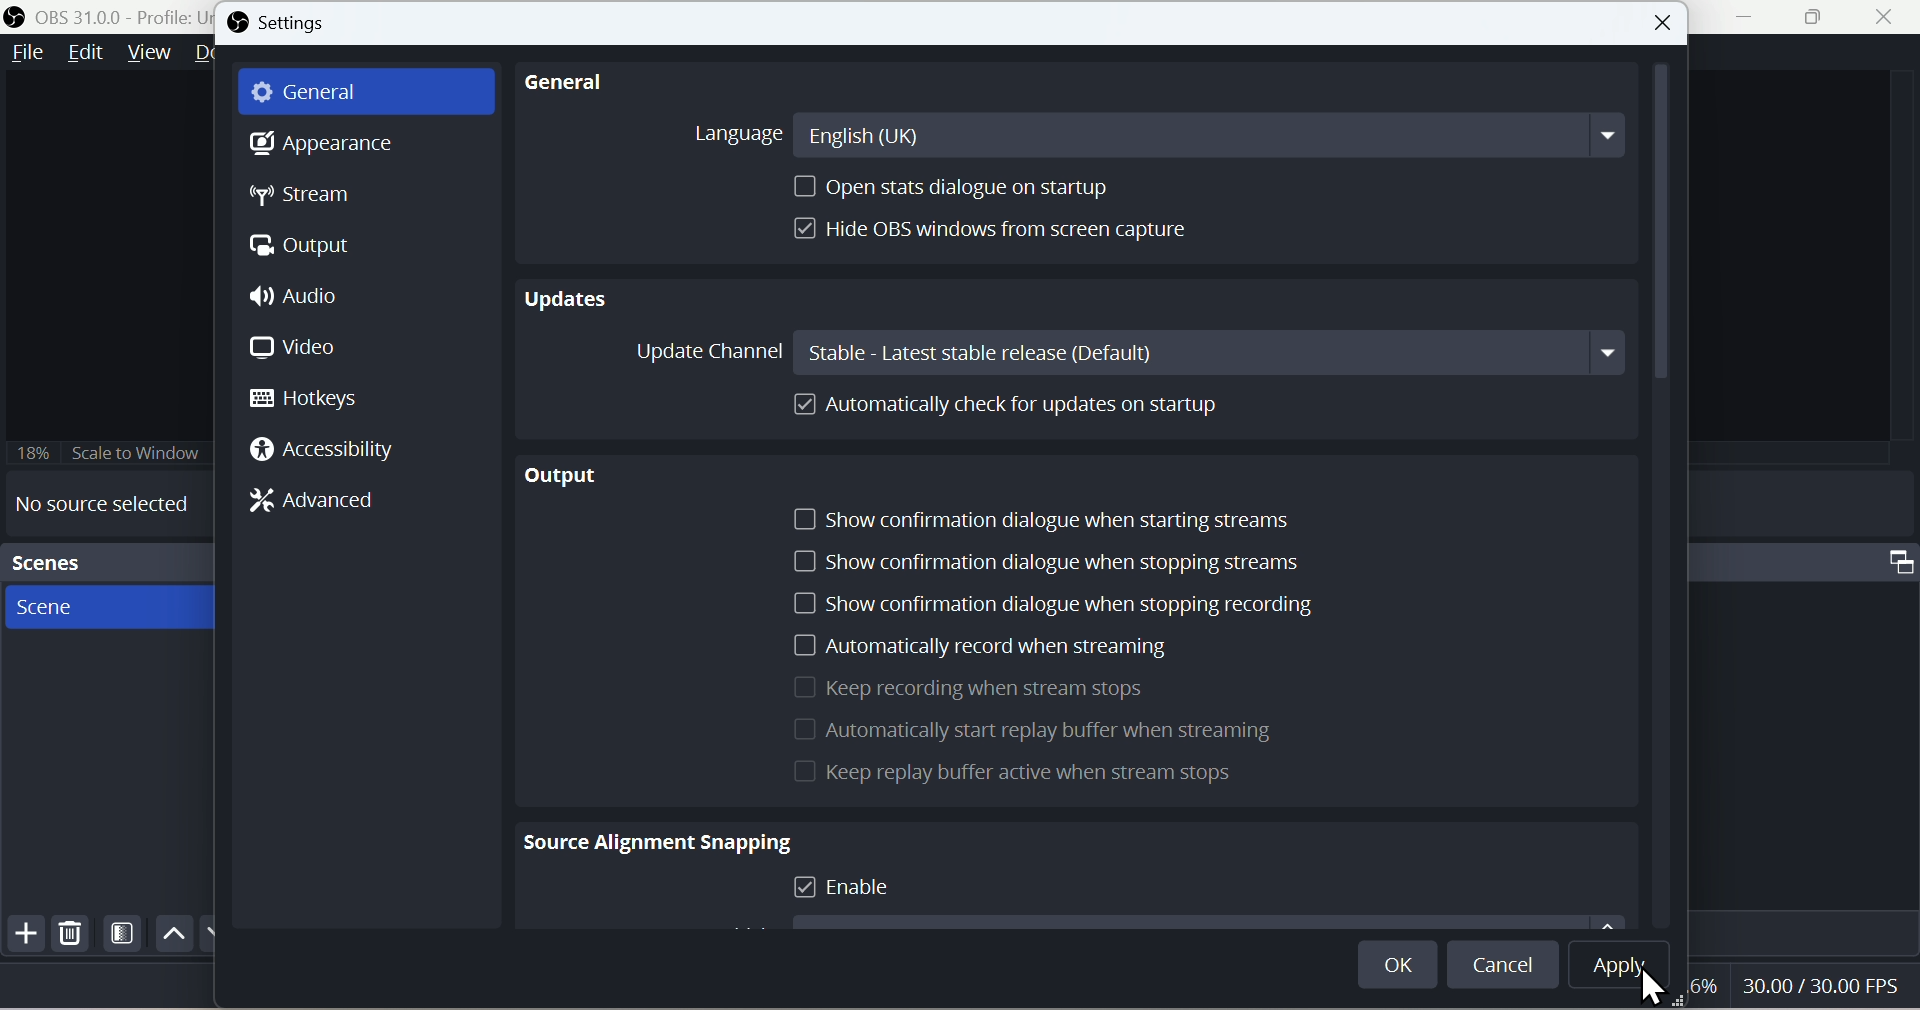 This screenshot has height=1010, width=1920. I want to click on Keep recording when it streams stops, so click(971, 687).